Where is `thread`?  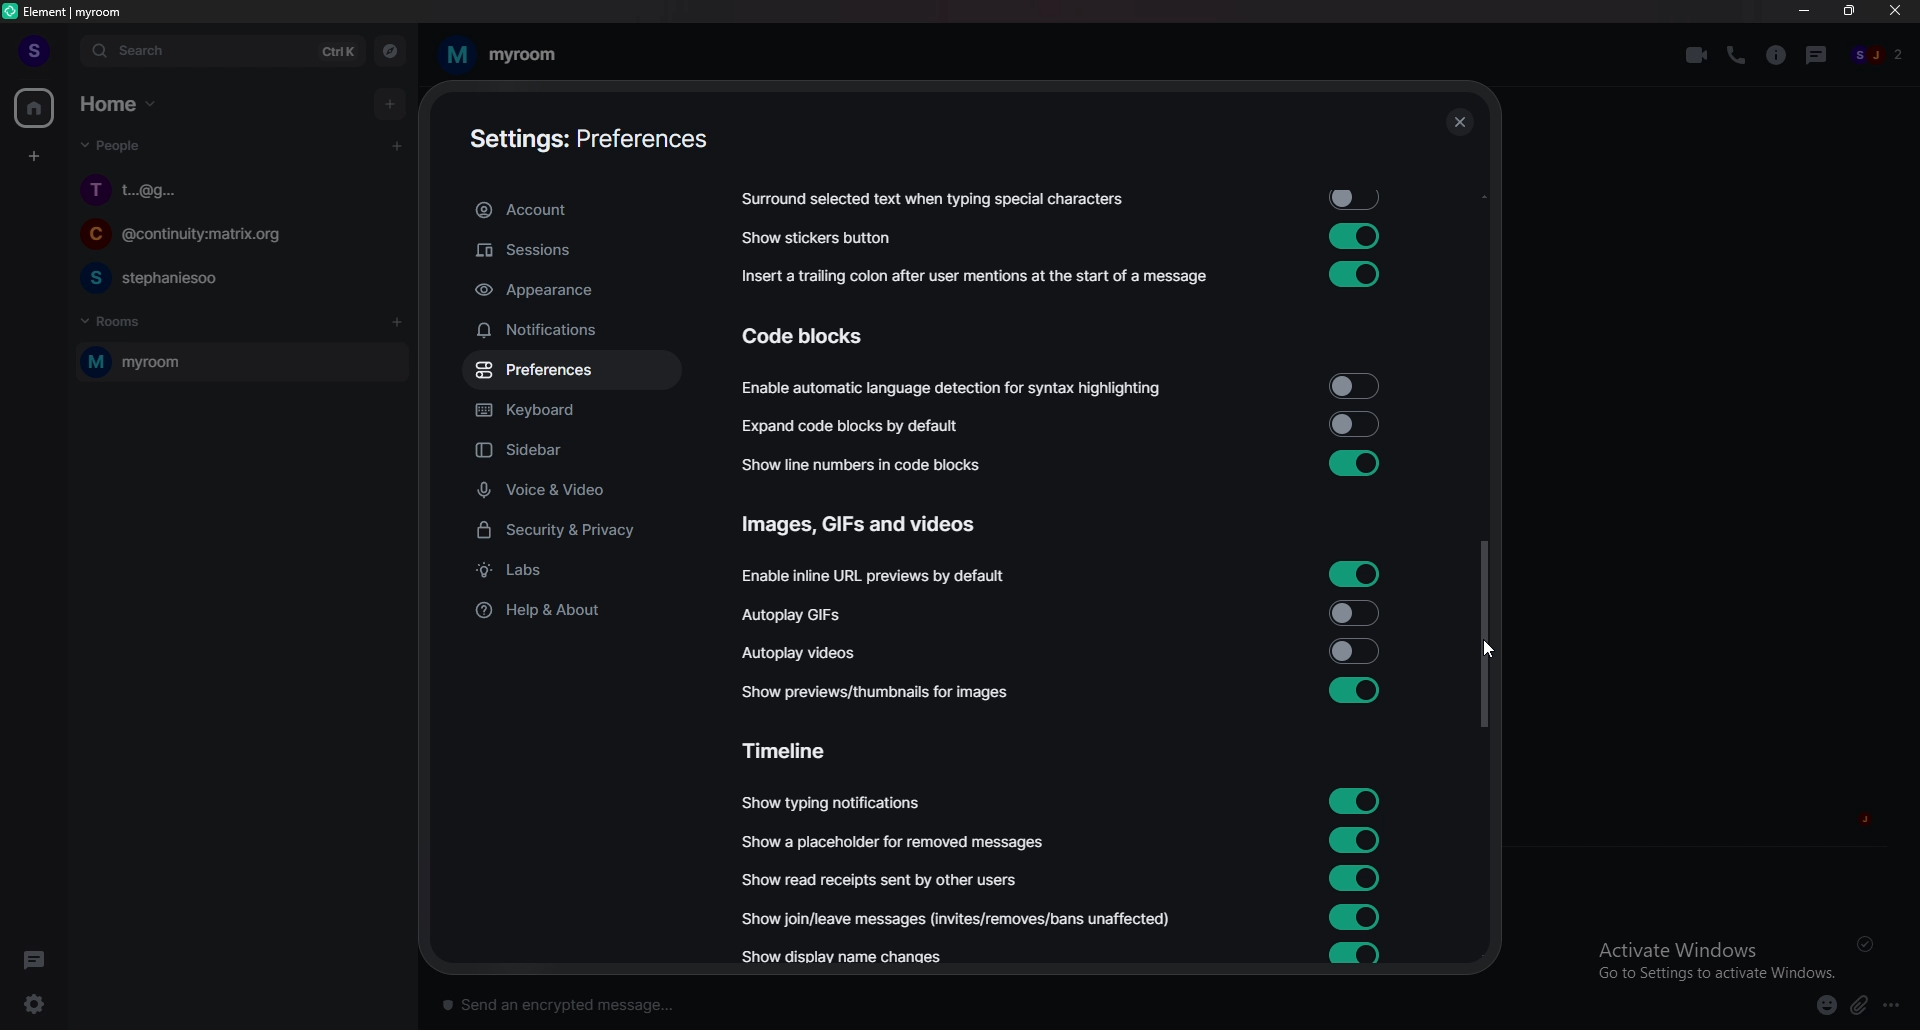 thread is located at coordinates (1819, 54).